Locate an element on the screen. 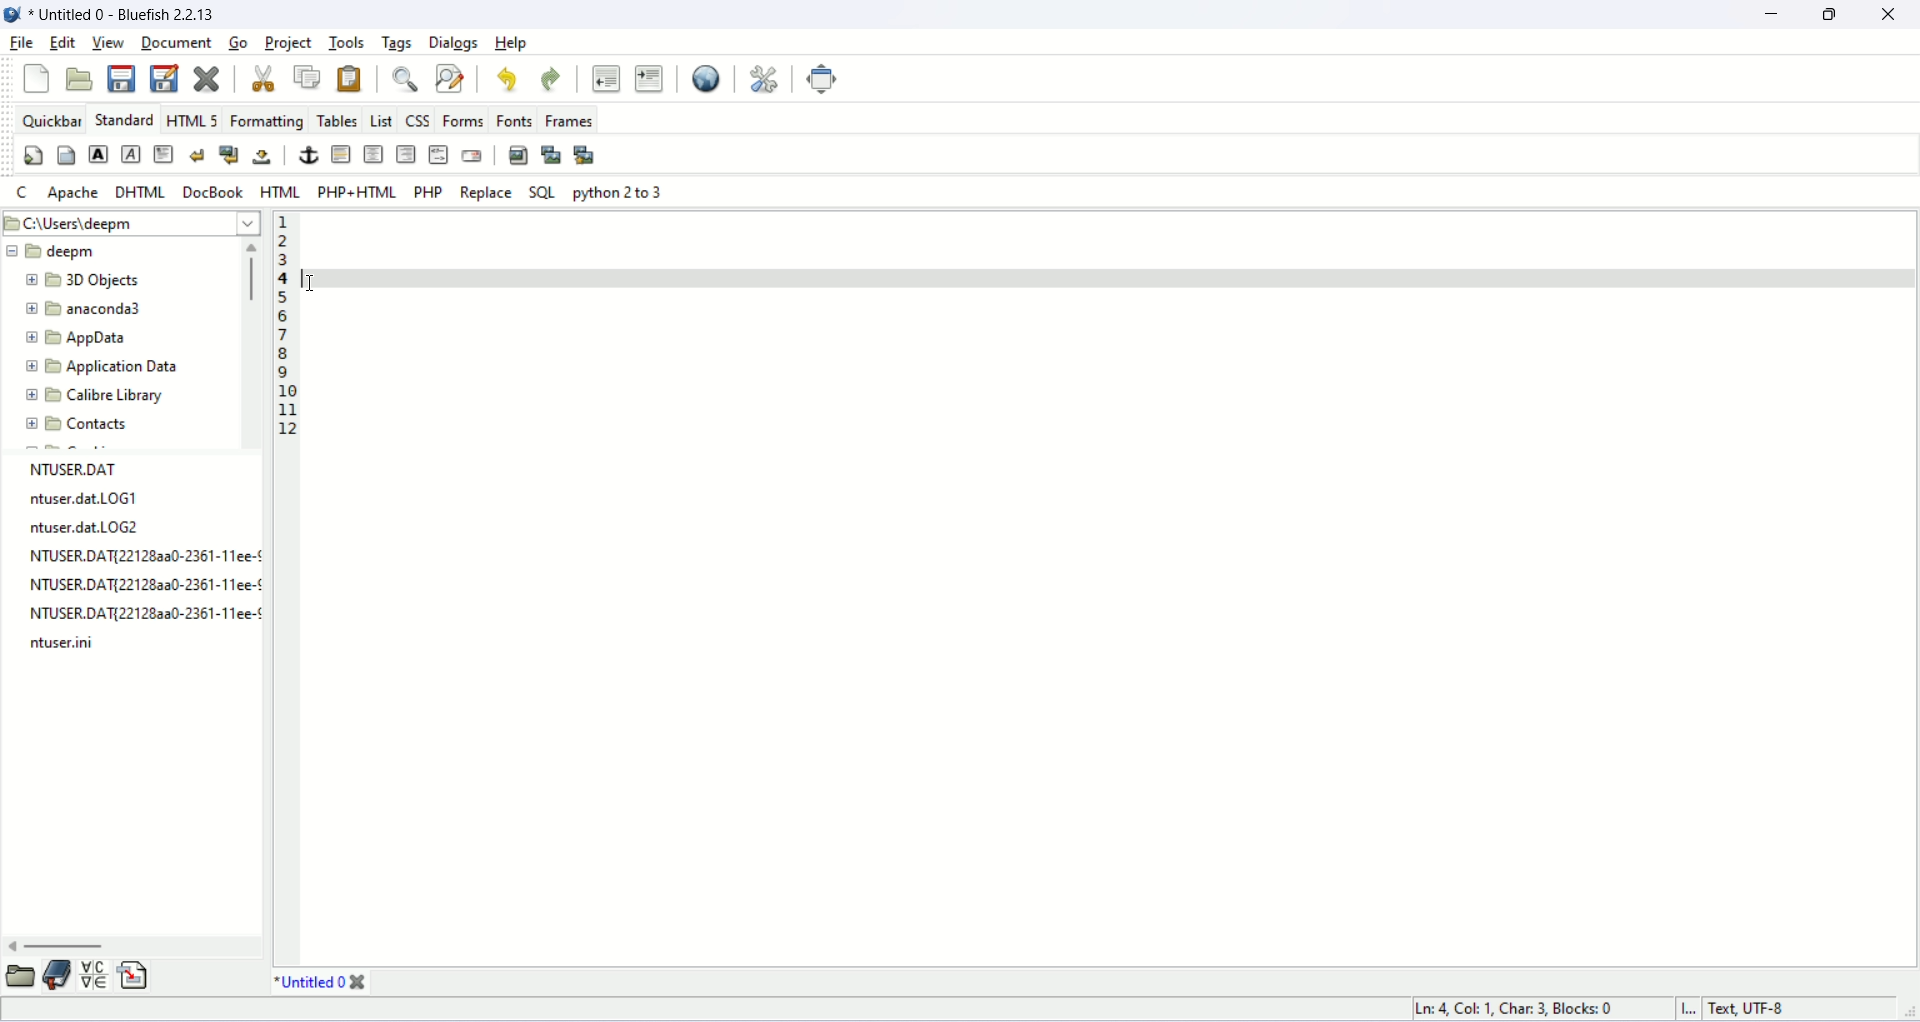 The height and width of the screenshot is (1022, 1920). SQL is located at coordinates (545, 193).